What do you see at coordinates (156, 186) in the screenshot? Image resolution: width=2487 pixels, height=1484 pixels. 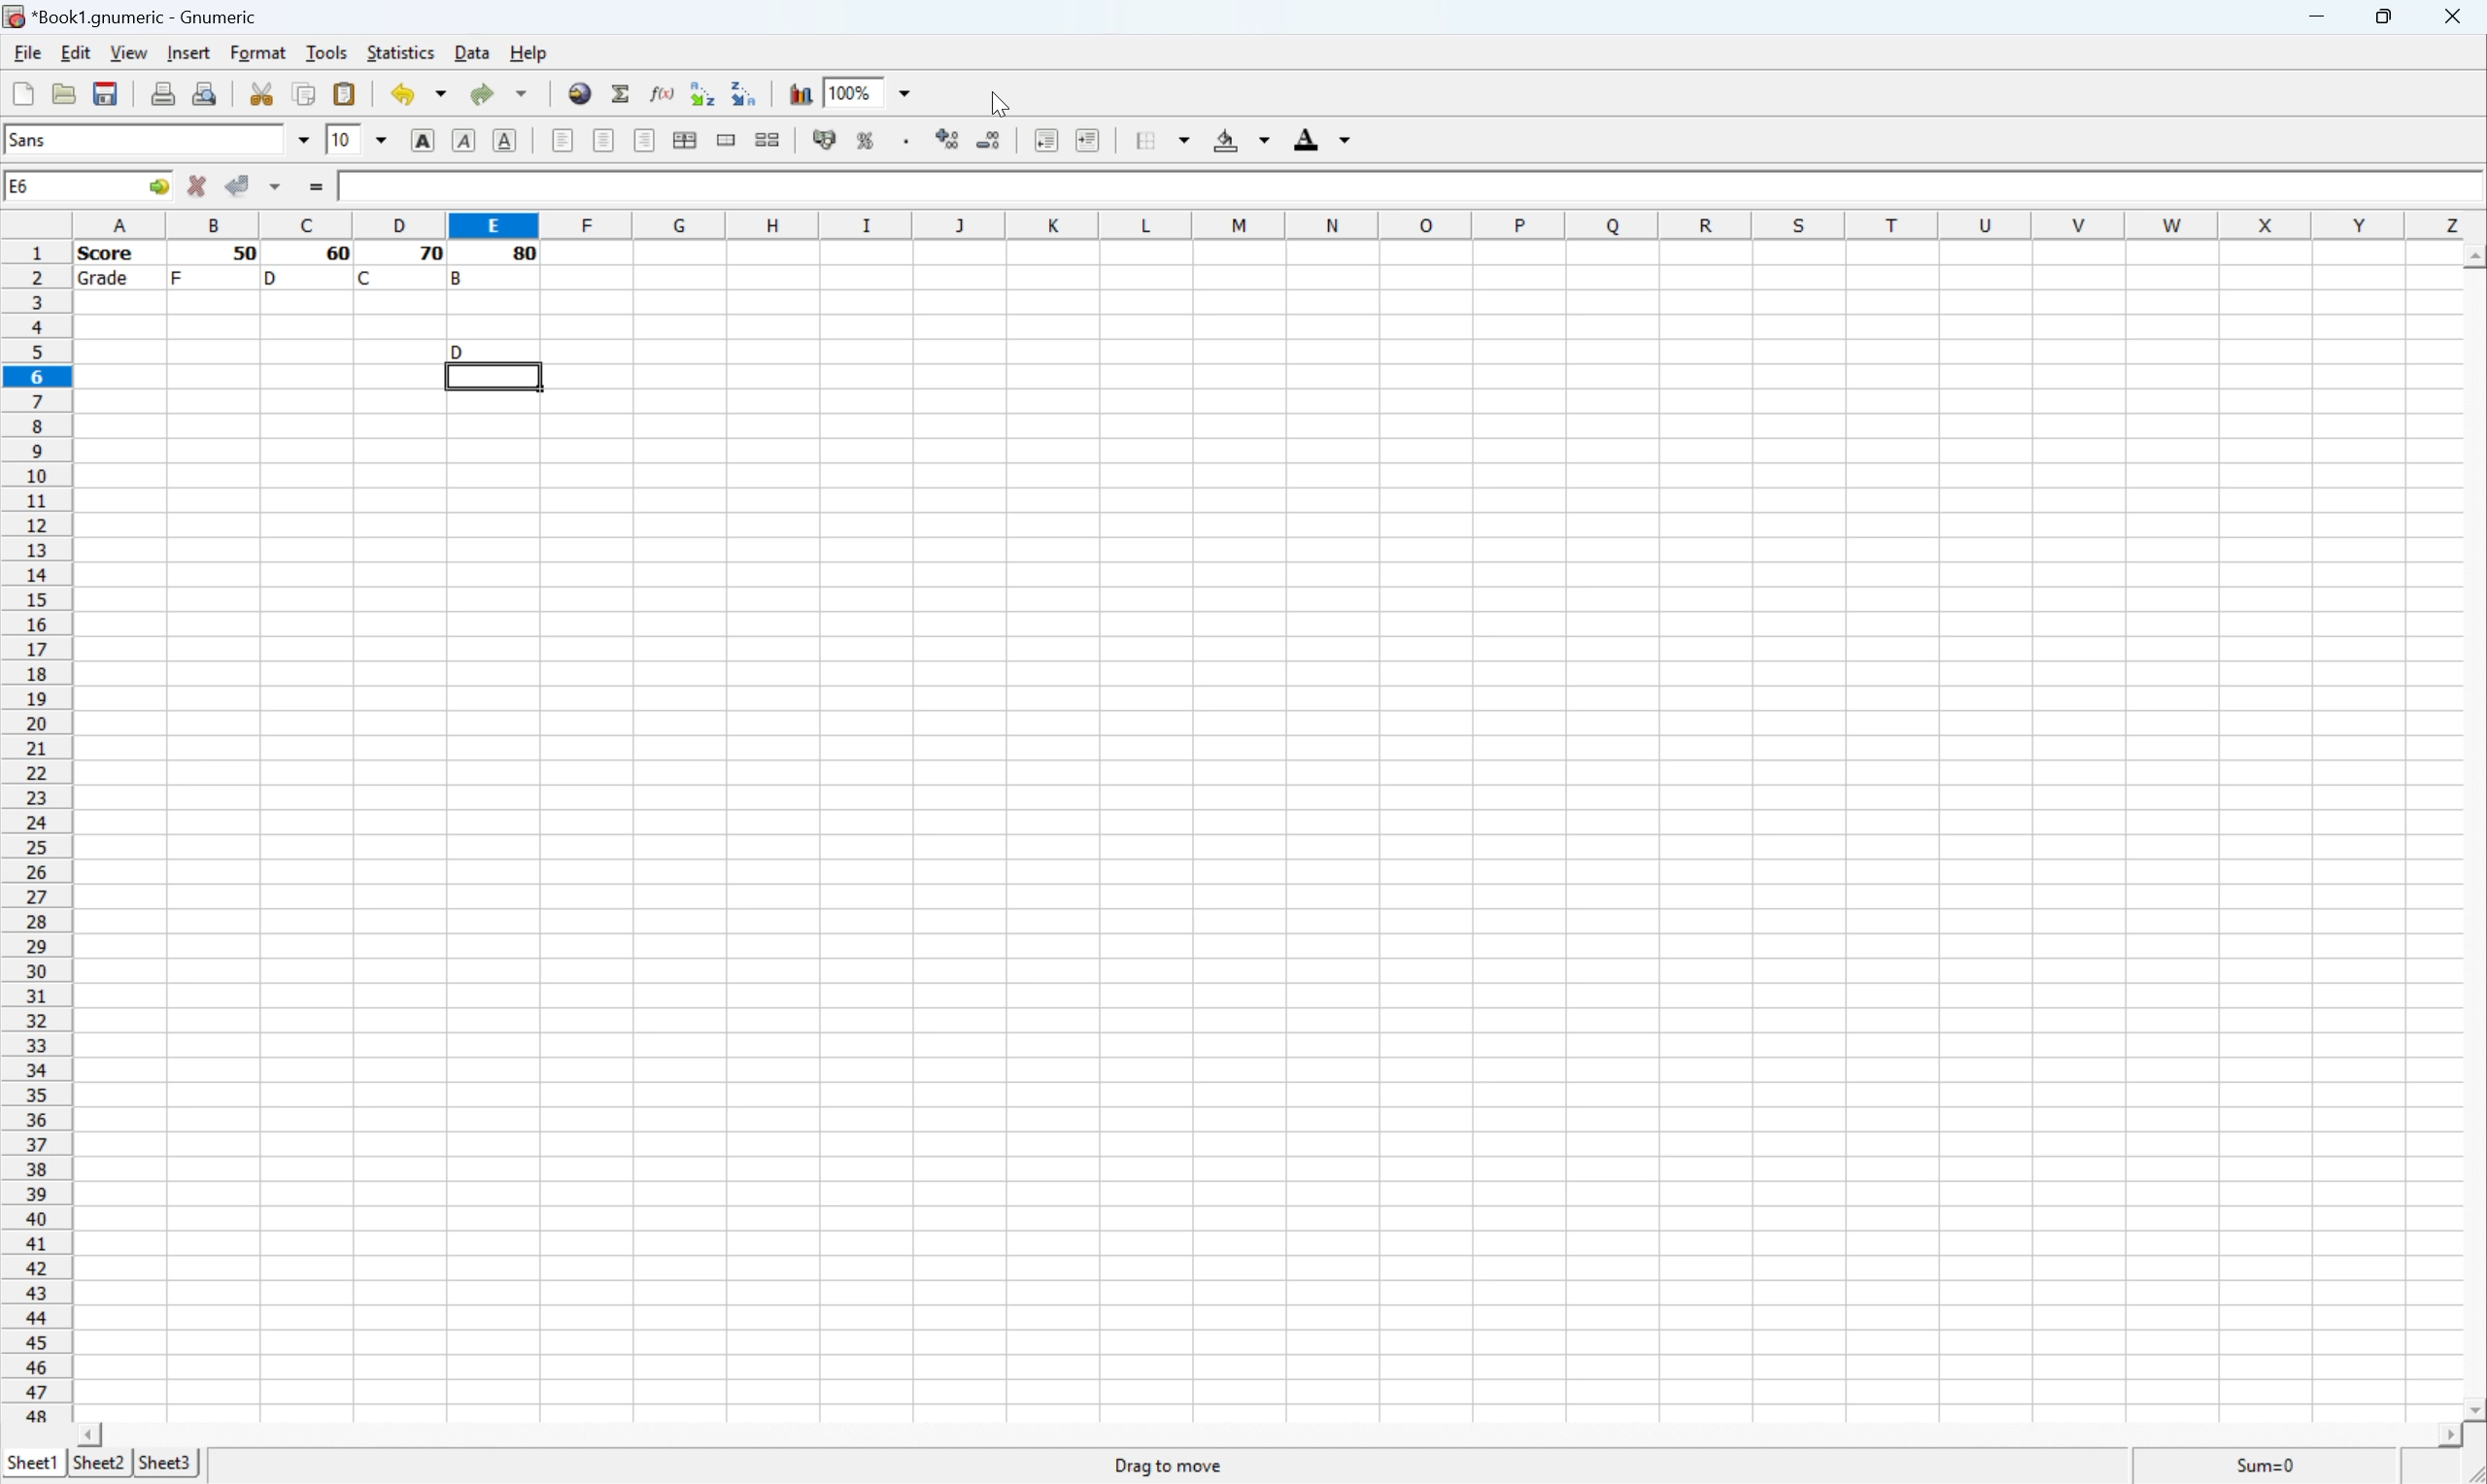 I see `Go to` at bounding box center [156, 186].